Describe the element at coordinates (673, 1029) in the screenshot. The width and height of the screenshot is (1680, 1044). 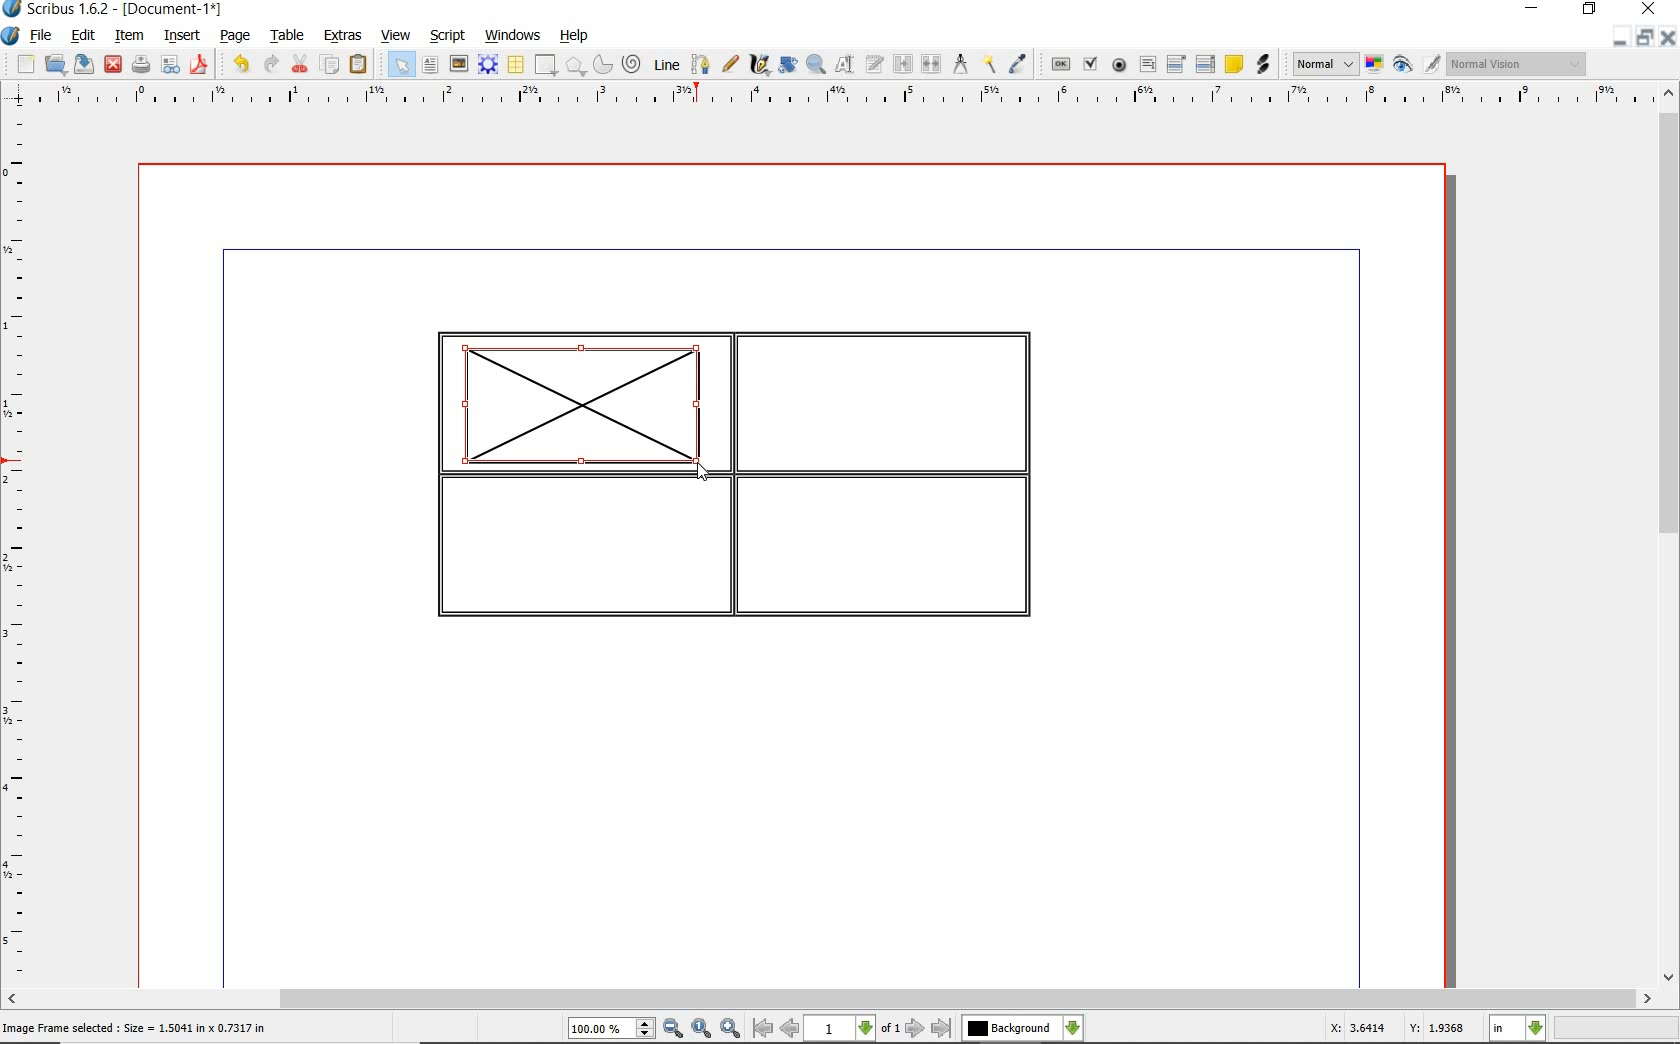
I see `zoom out` at that location.